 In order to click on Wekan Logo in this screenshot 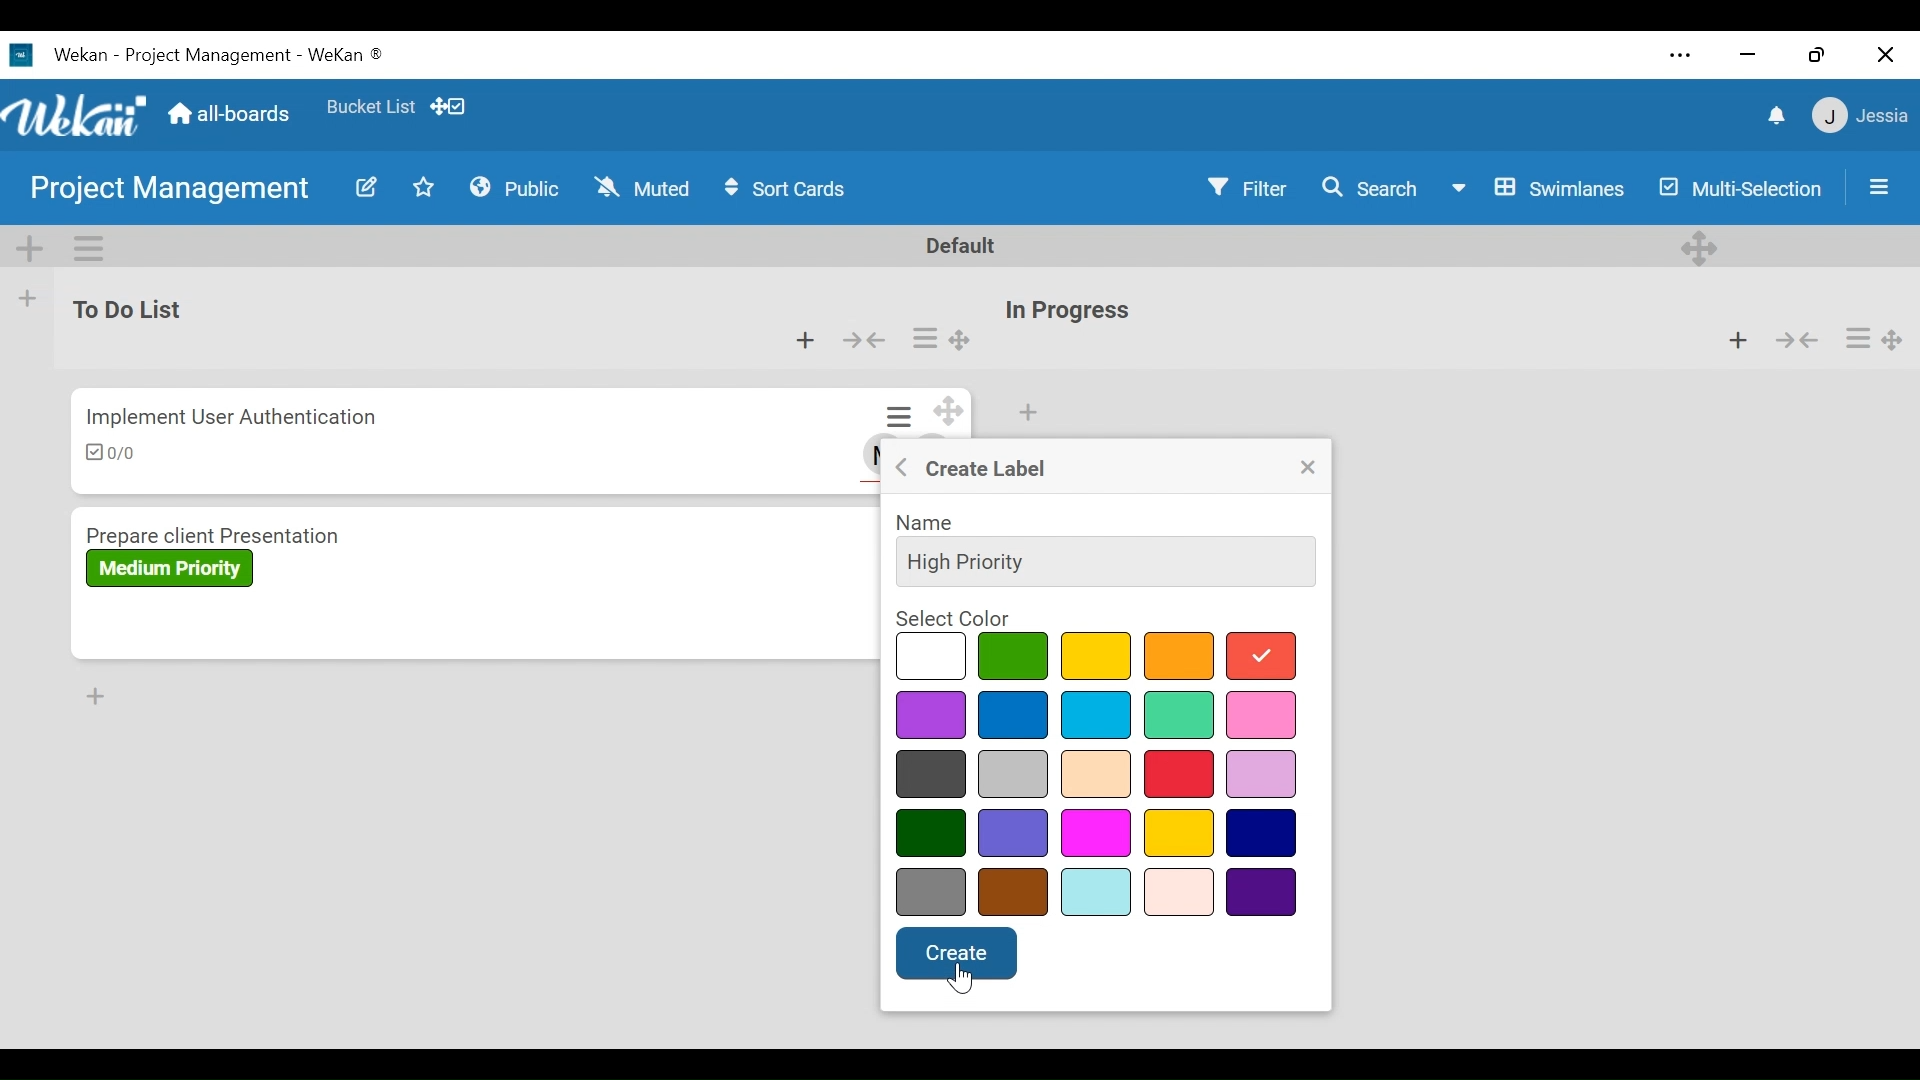, I will do `click(74, 111)`.